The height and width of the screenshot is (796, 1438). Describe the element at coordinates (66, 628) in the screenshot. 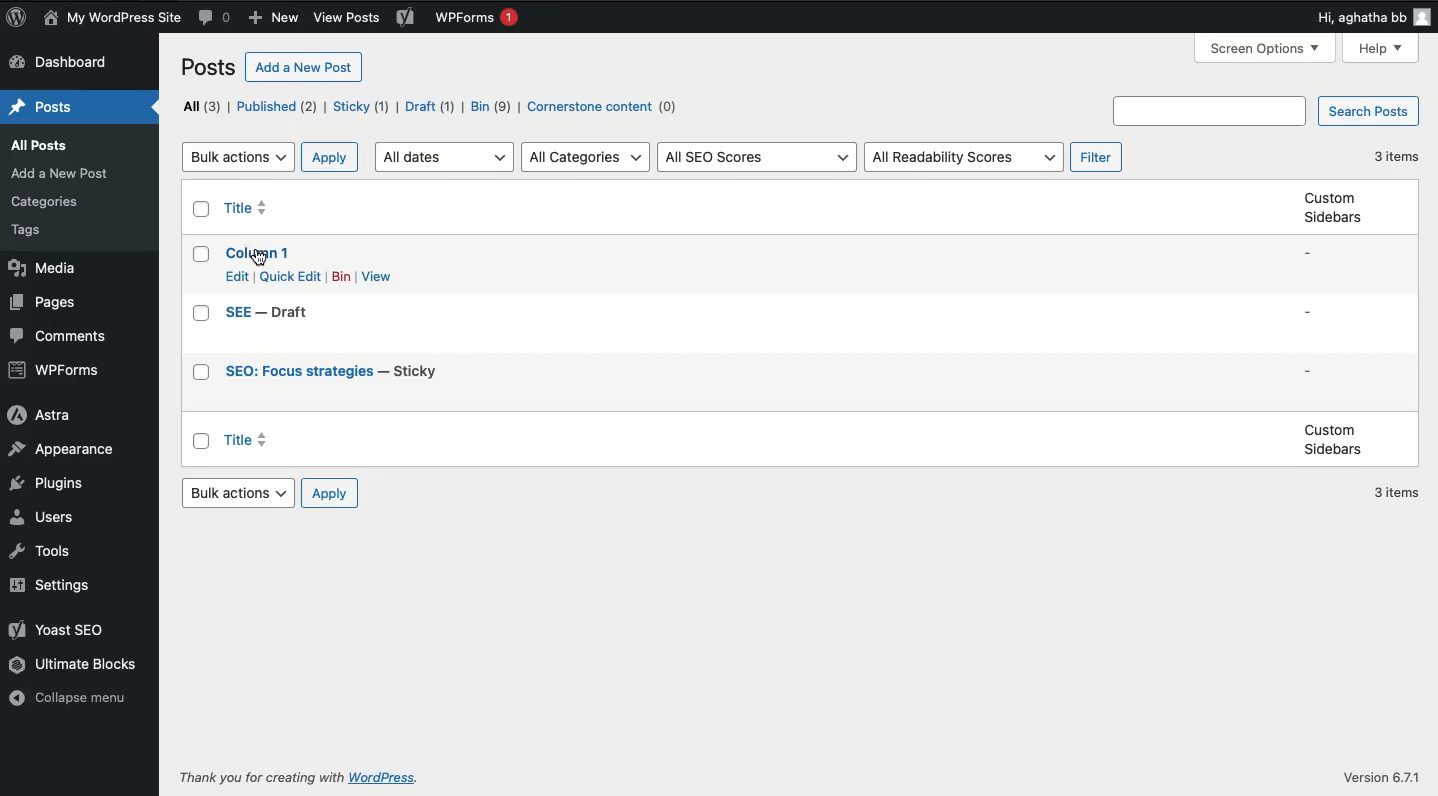

I see `Yoast` at that location.